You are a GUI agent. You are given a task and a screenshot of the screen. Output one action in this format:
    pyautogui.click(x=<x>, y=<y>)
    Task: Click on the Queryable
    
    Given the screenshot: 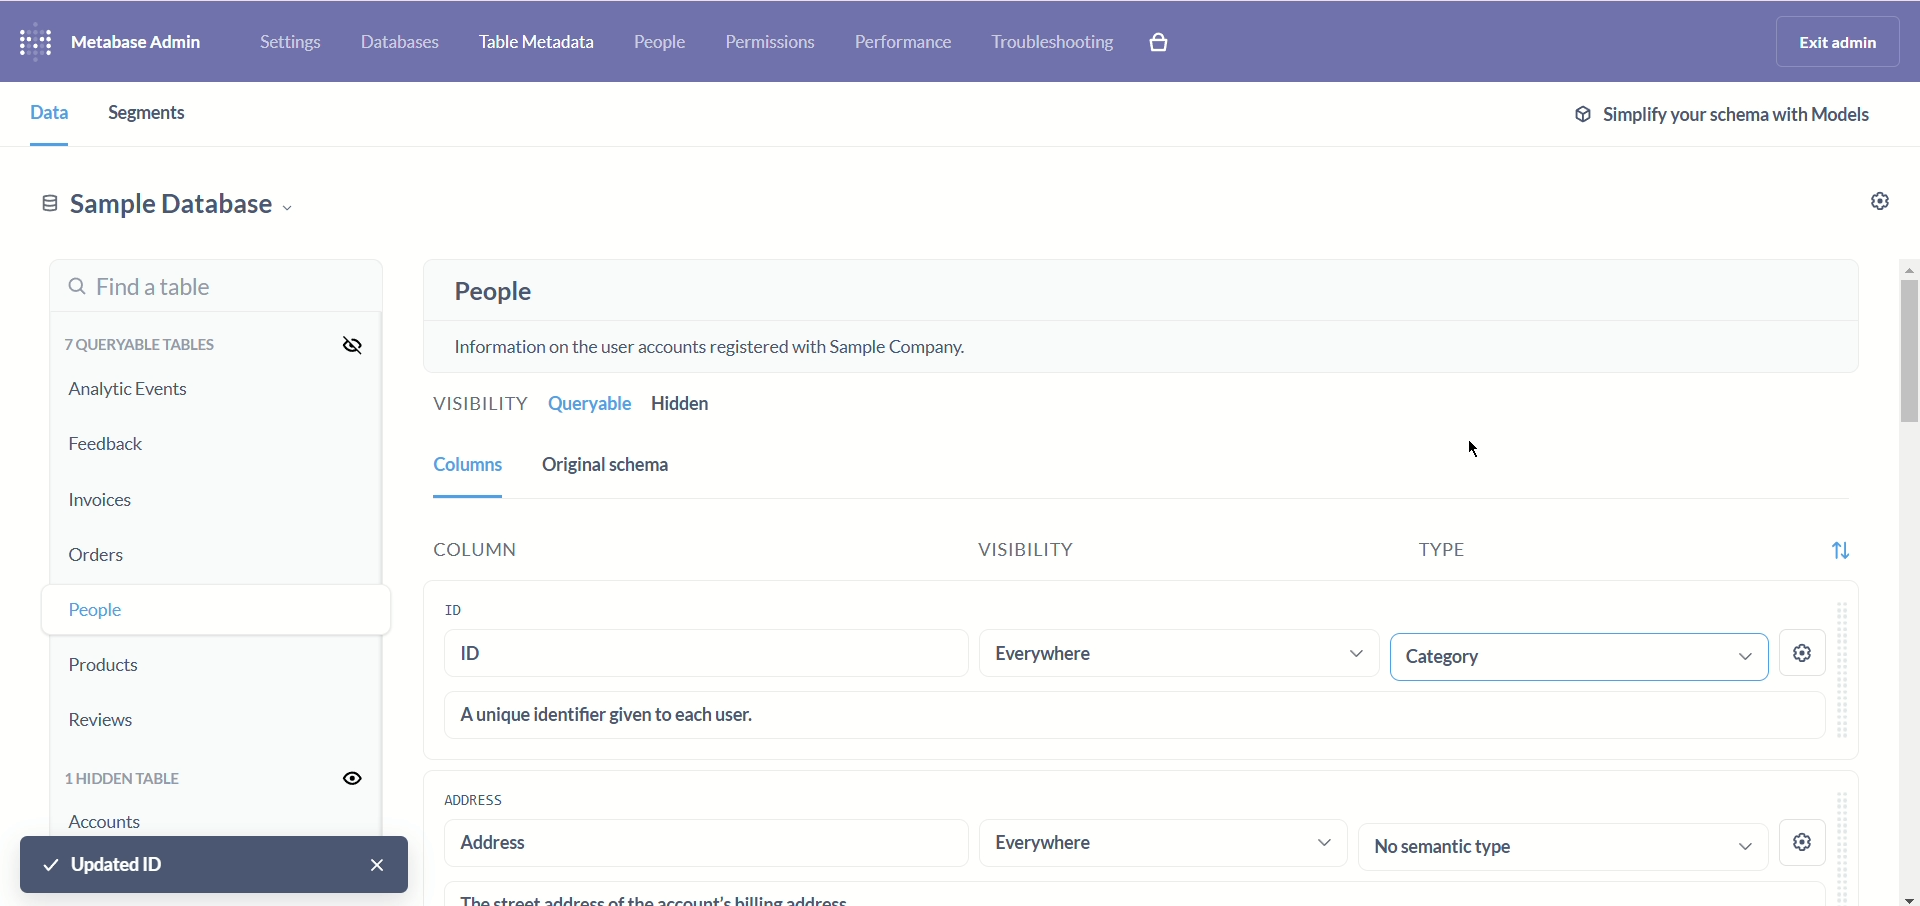 What is the action you would take?
    pyautogui.click(x=587, y=404)
    